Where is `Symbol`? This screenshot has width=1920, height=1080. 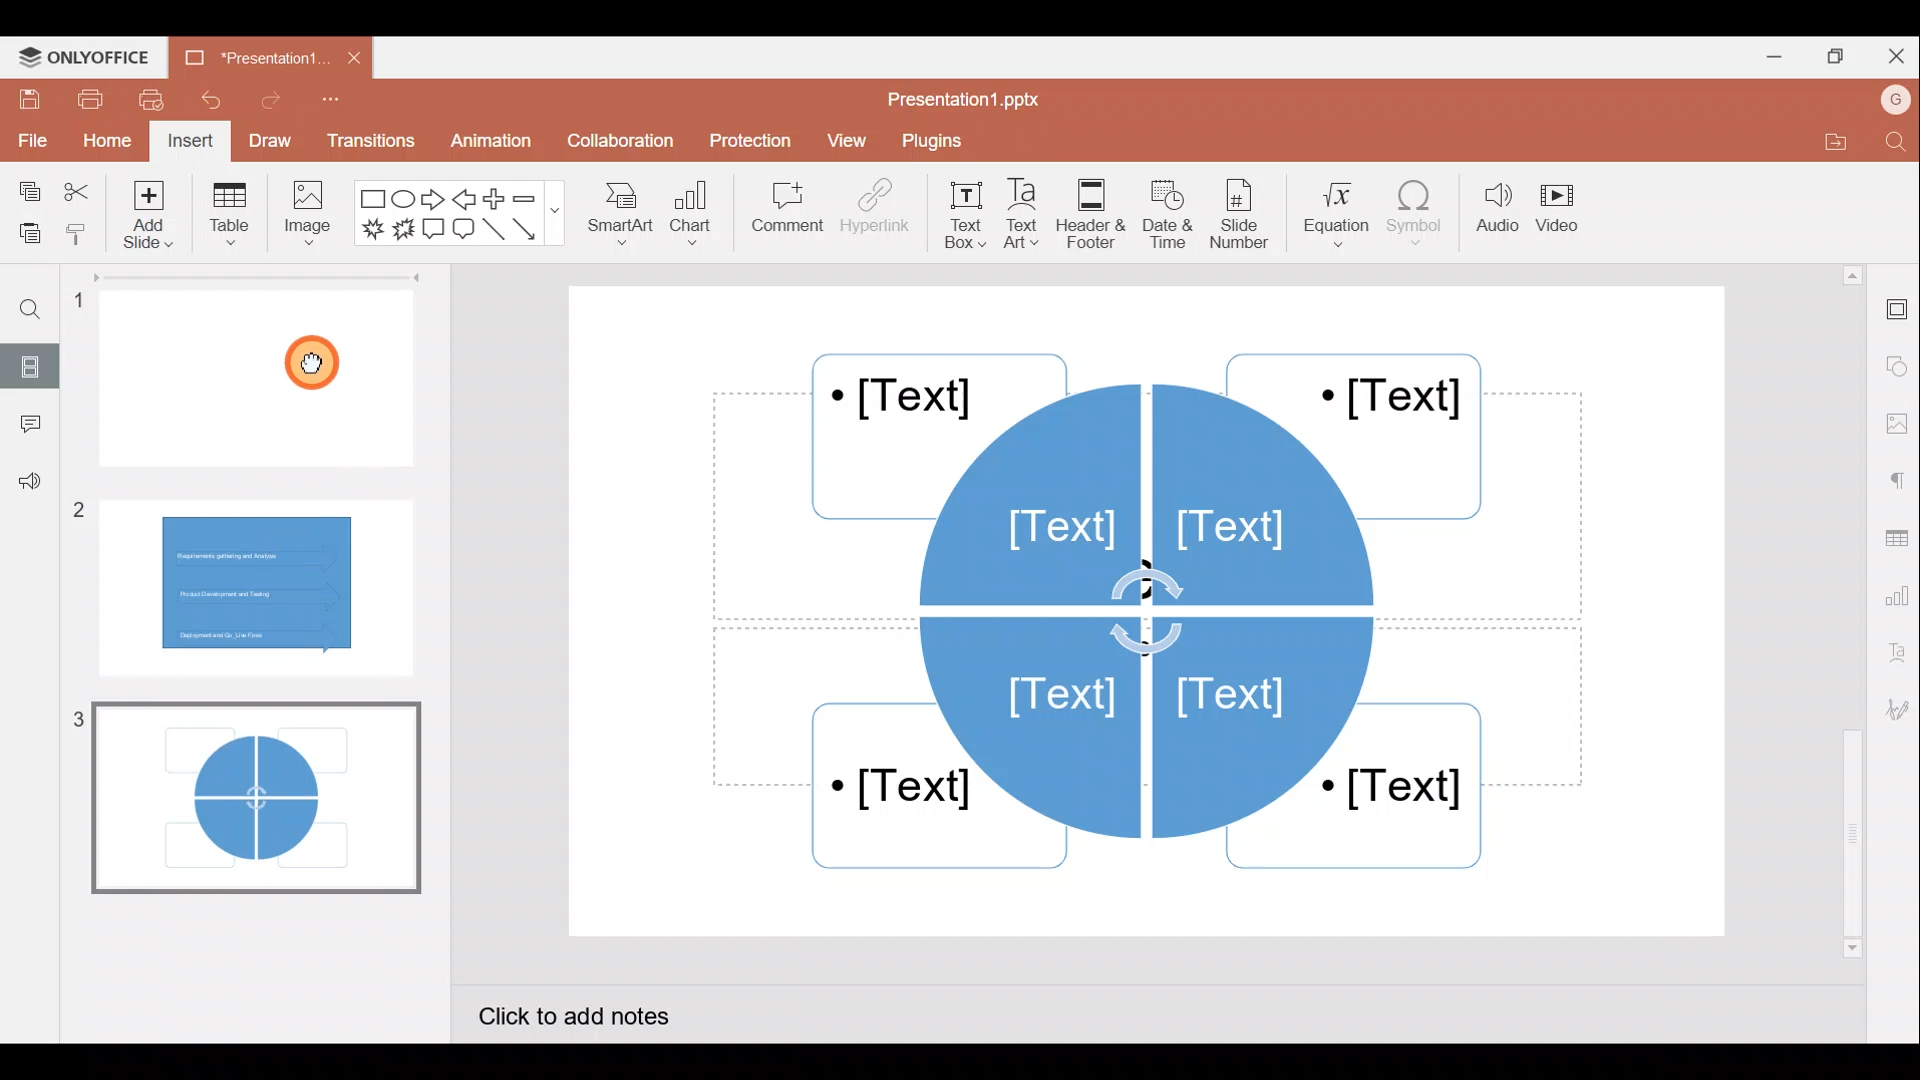 Symbol is located at coordinates (1416, 218).